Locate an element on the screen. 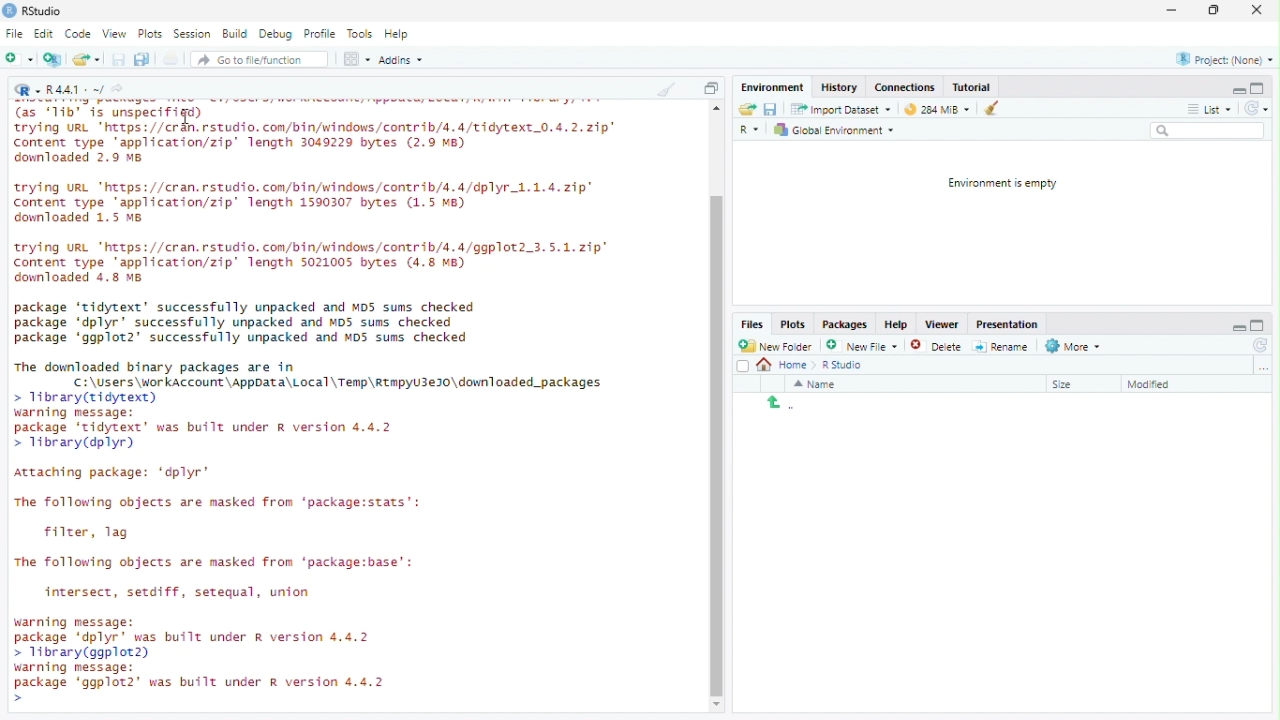  trying URL -hetpess/crina

trying URL "https: //cran.rstudio. con/bin/windows/contrib/4.4/tidytext_0.4.2.2ip"
content type "application/zip’ length 3049229 bytes (2.9 8)

downloaded 2.9 MB is located at coordinates (323, 138).